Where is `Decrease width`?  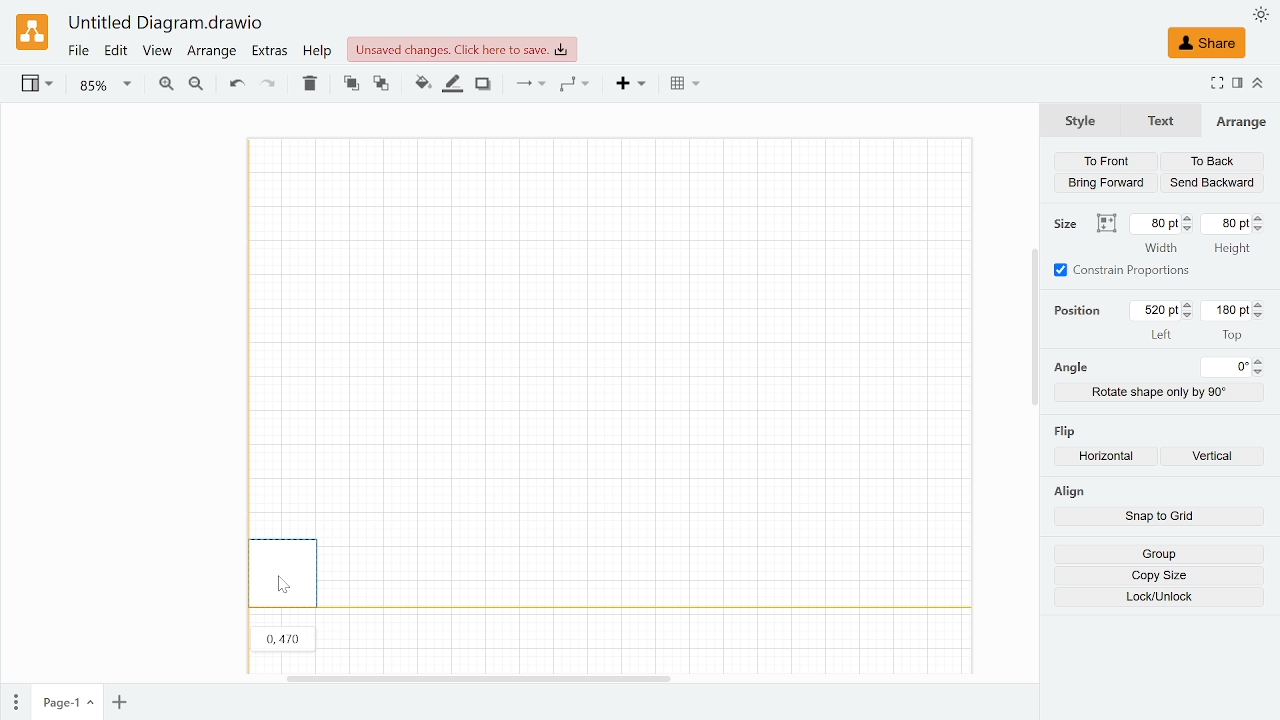
Decrease width is located at coordinates (1189, 229).